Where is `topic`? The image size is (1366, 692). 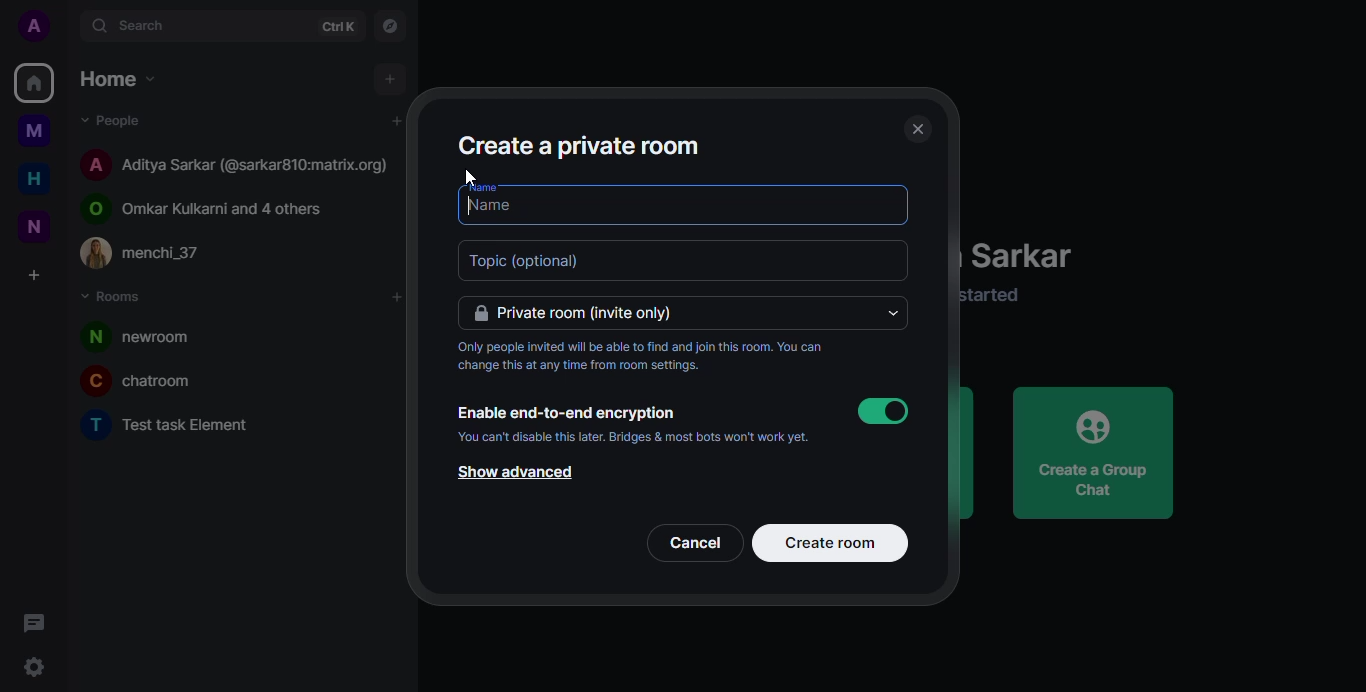
topic is located at coordinates (536, 261).